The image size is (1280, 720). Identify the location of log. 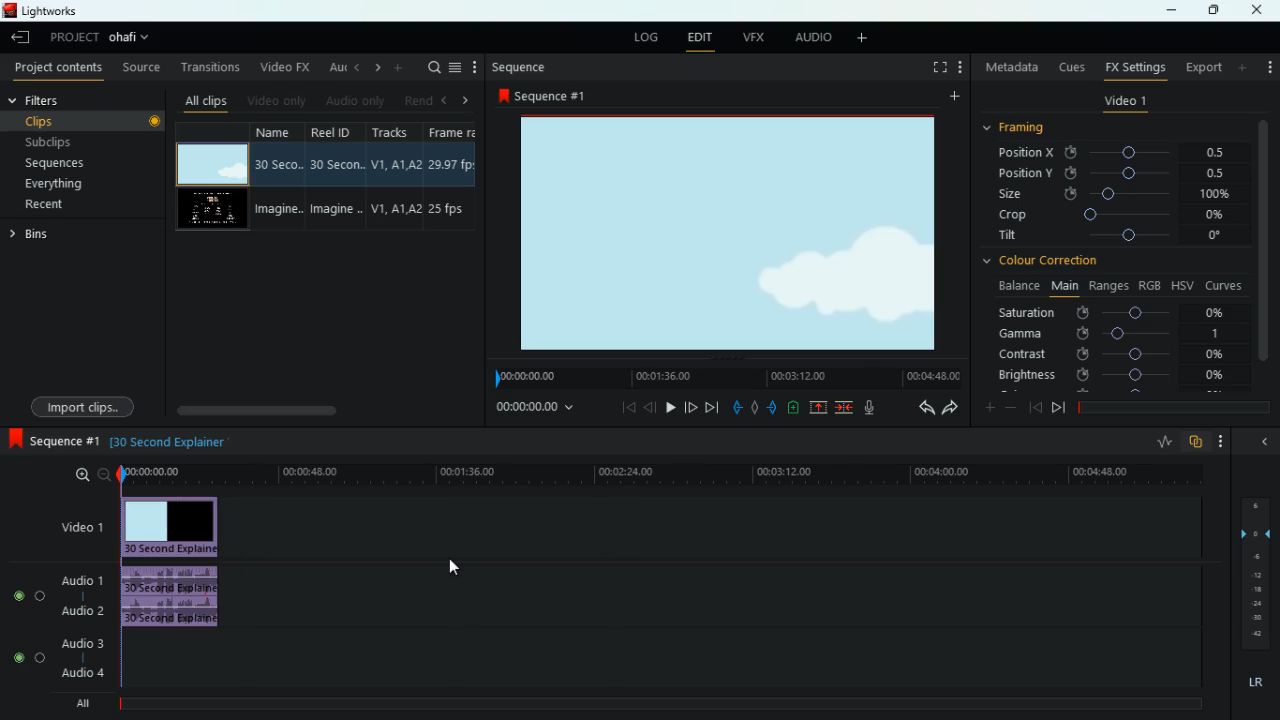
(650, 37).